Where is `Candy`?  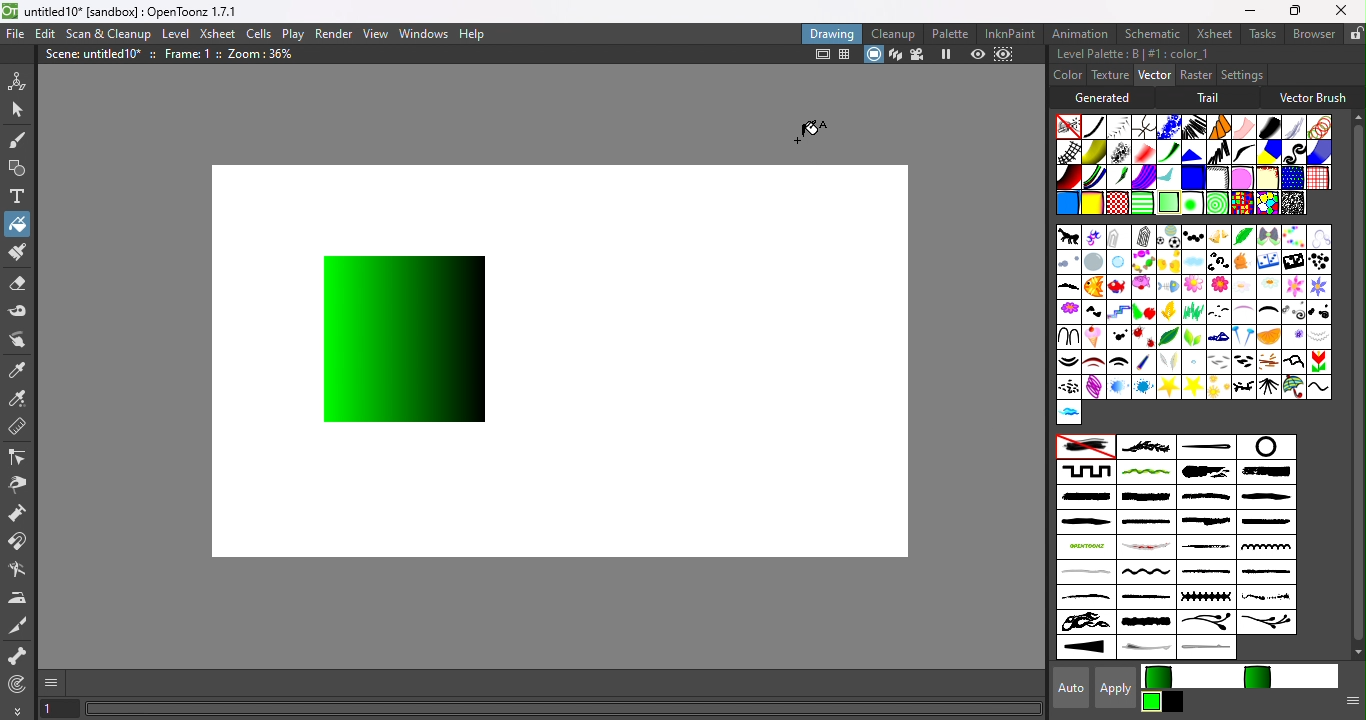
Candy is located at coordinates (1142, 262).